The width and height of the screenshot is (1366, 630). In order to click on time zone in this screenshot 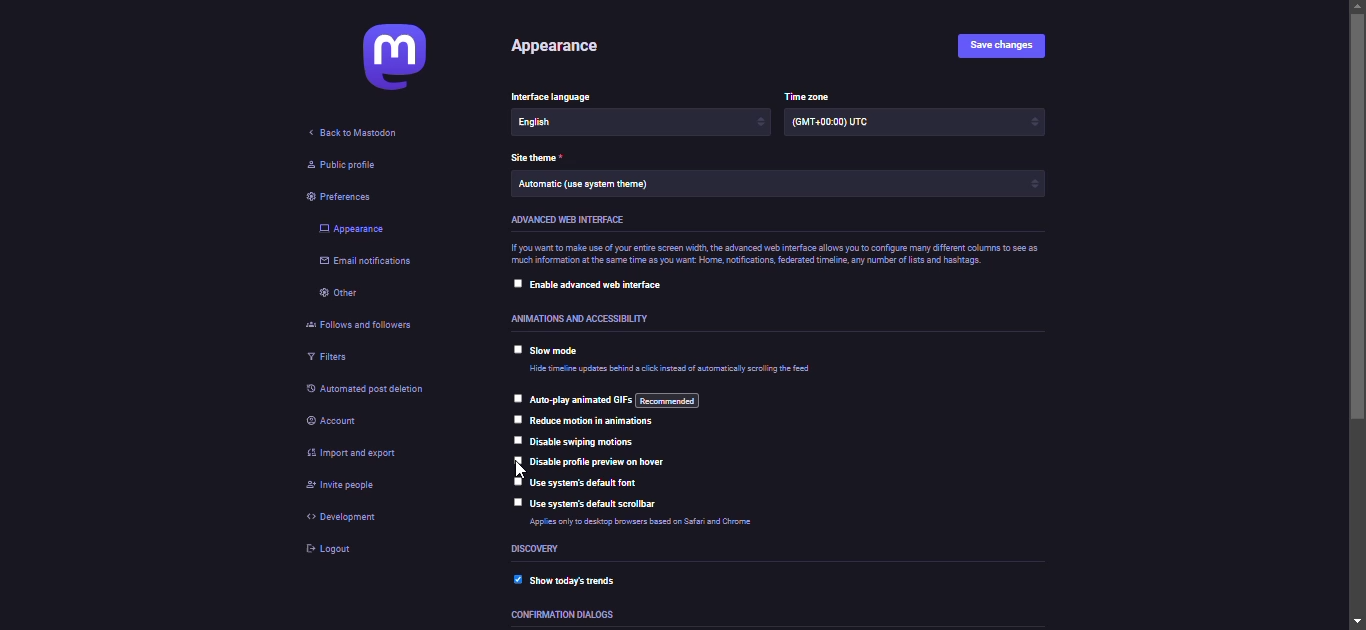, I will do `click(845, 126)`.